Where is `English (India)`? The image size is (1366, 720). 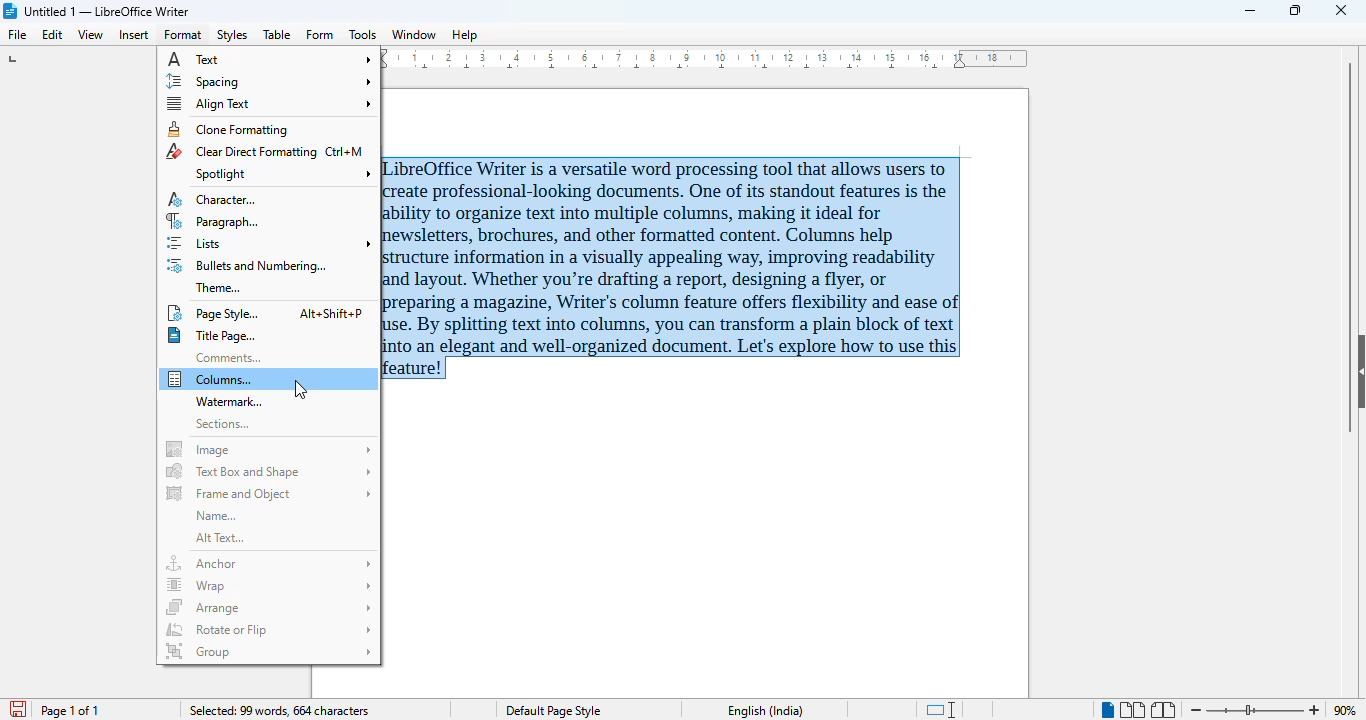
English (India) is located at coordinates (766, 711).